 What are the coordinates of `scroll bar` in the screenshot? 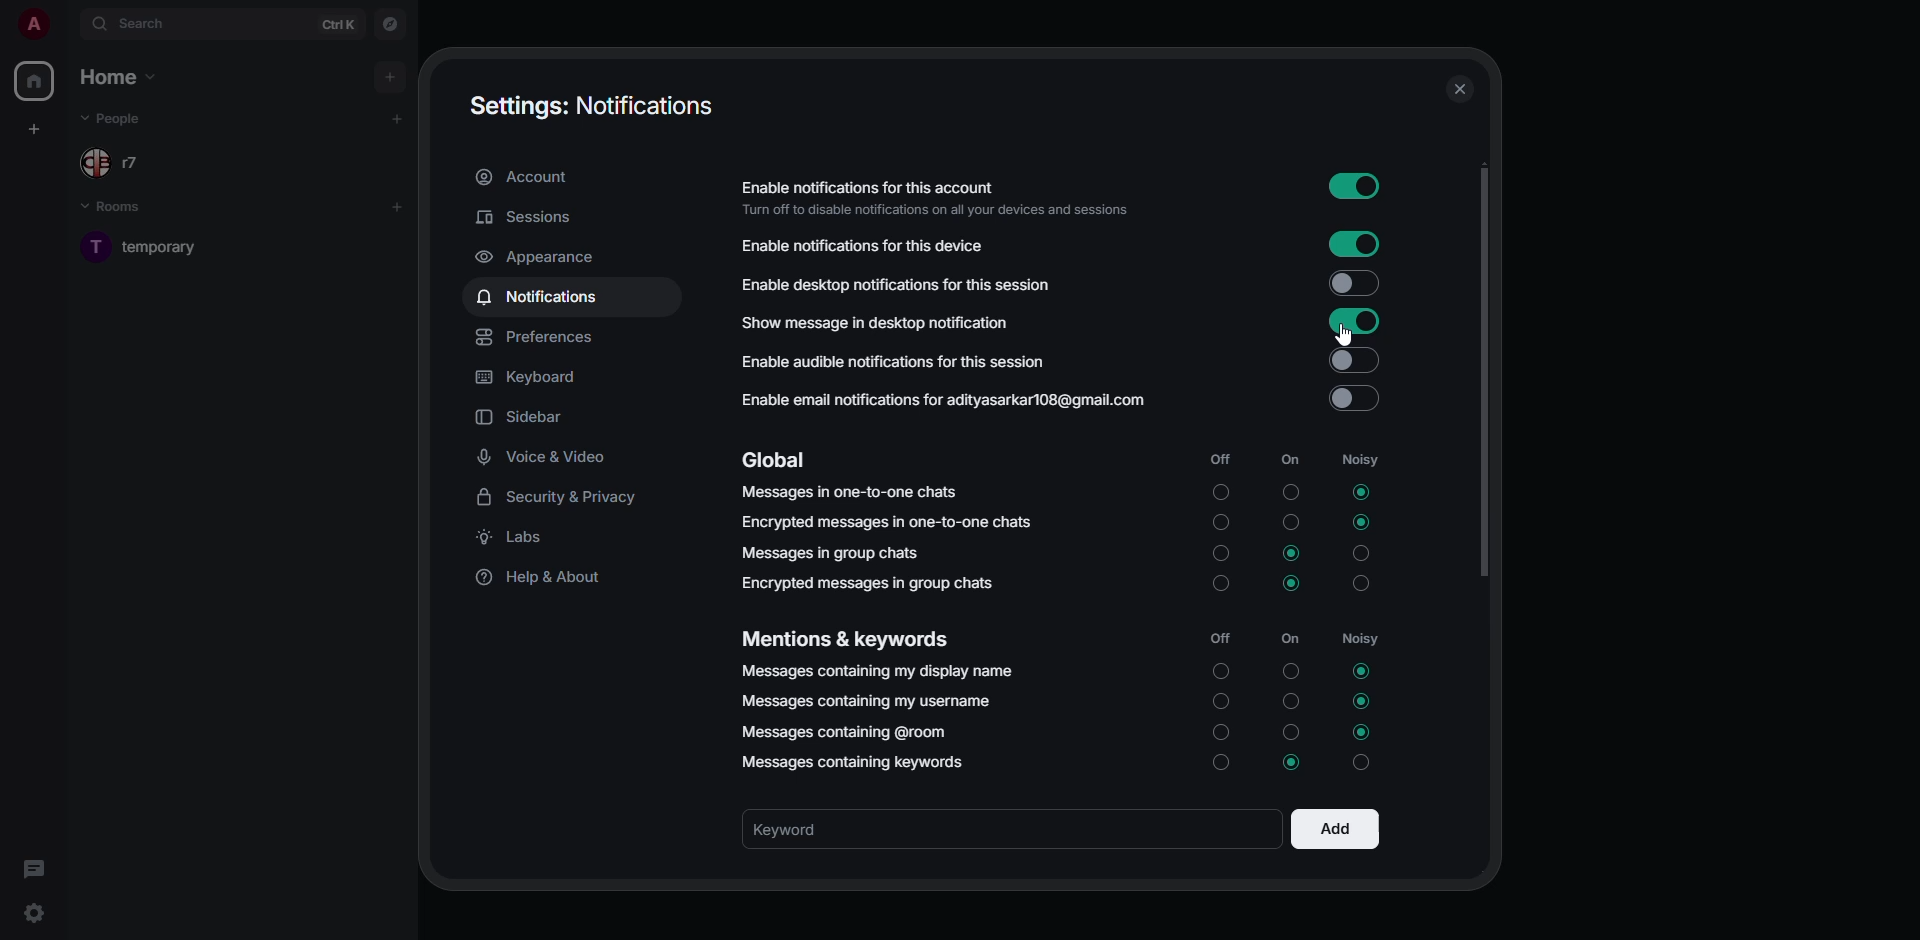 It's located at (1480, 370).